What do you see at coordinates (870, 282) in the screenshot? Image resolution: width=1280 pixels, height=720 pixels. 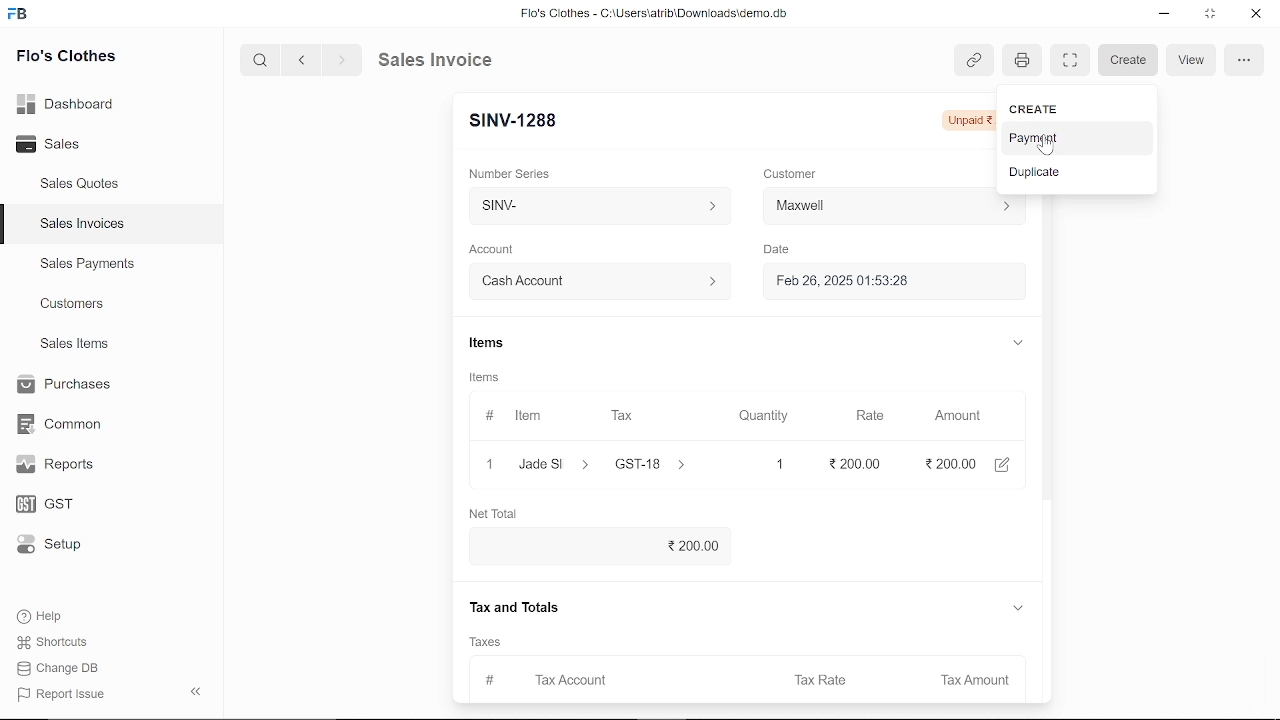 I see `Feb 26, 2025 01:53:28` at bounding box center [870, 282].